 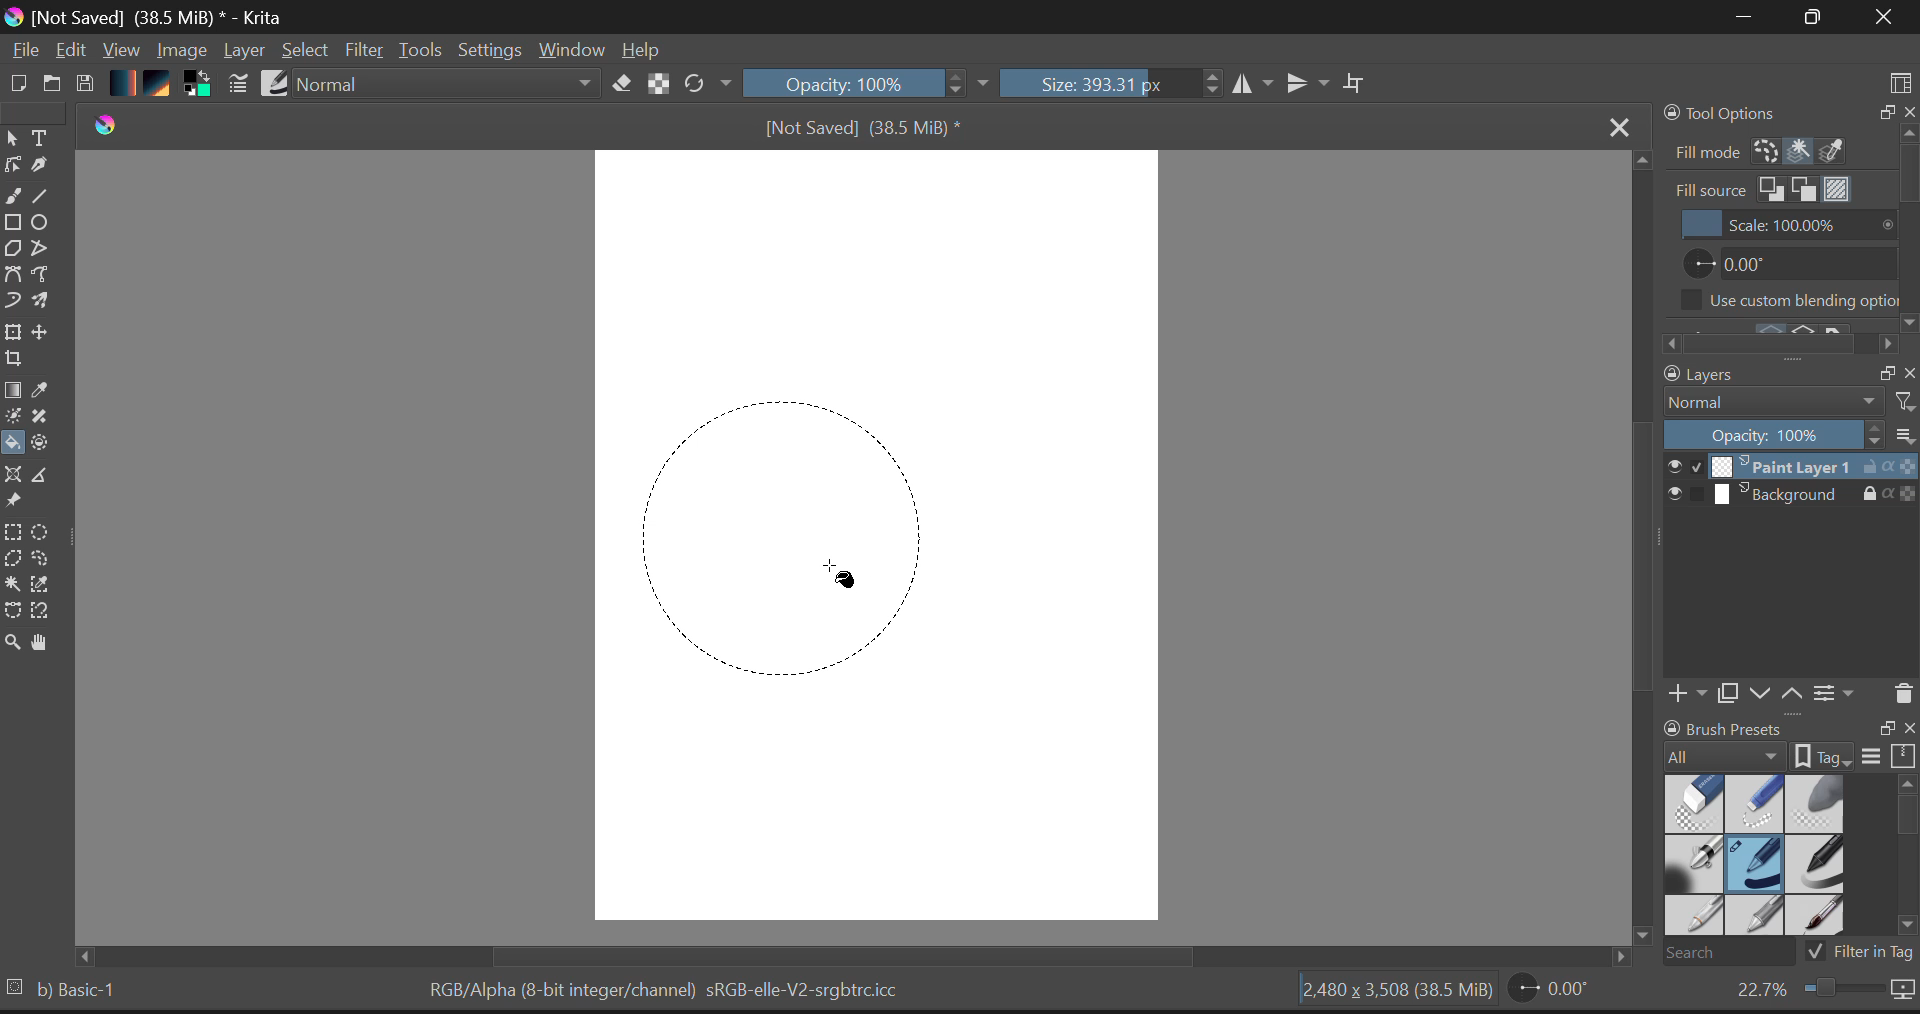 I want to click on Fill Source: Foreground Color, so click(x=1774, y=190).